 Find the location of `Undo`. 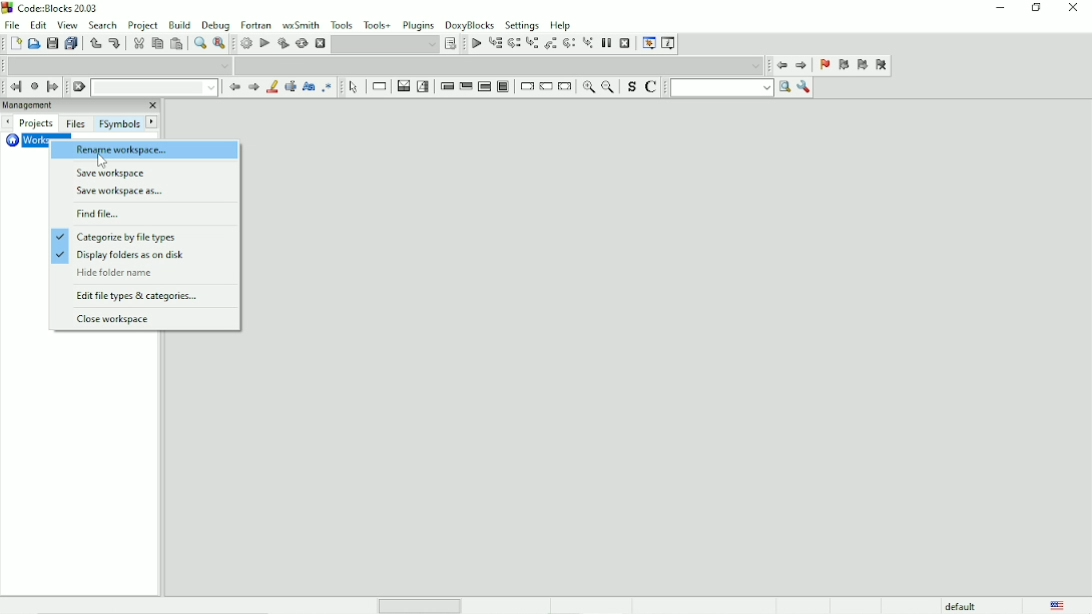

Undo is located at coordinates (93, 43).